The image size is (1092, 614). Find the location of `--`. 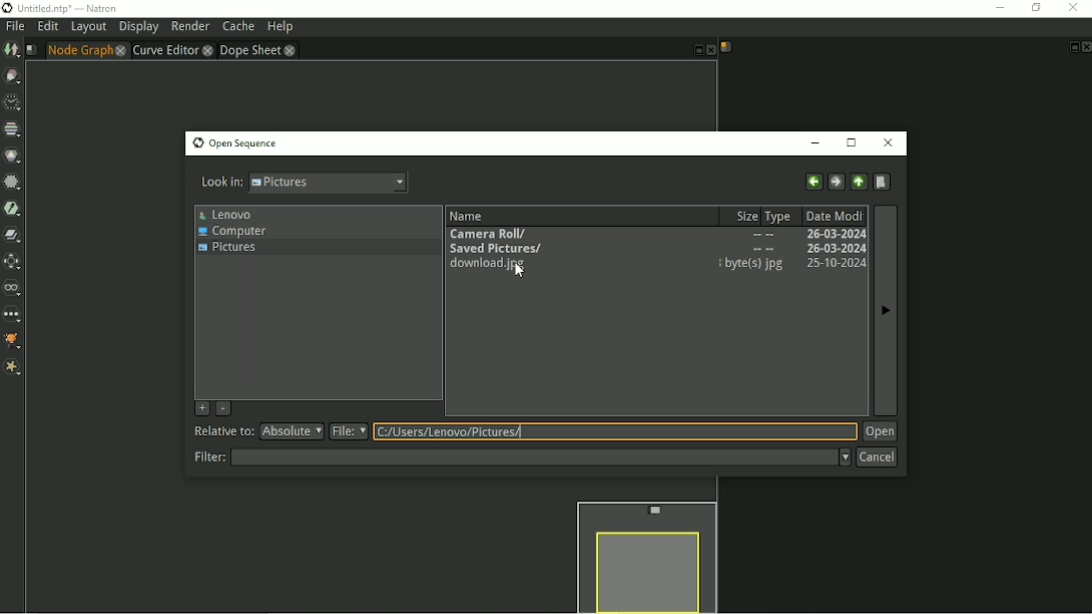

-- is located at coordinates (763, 235).